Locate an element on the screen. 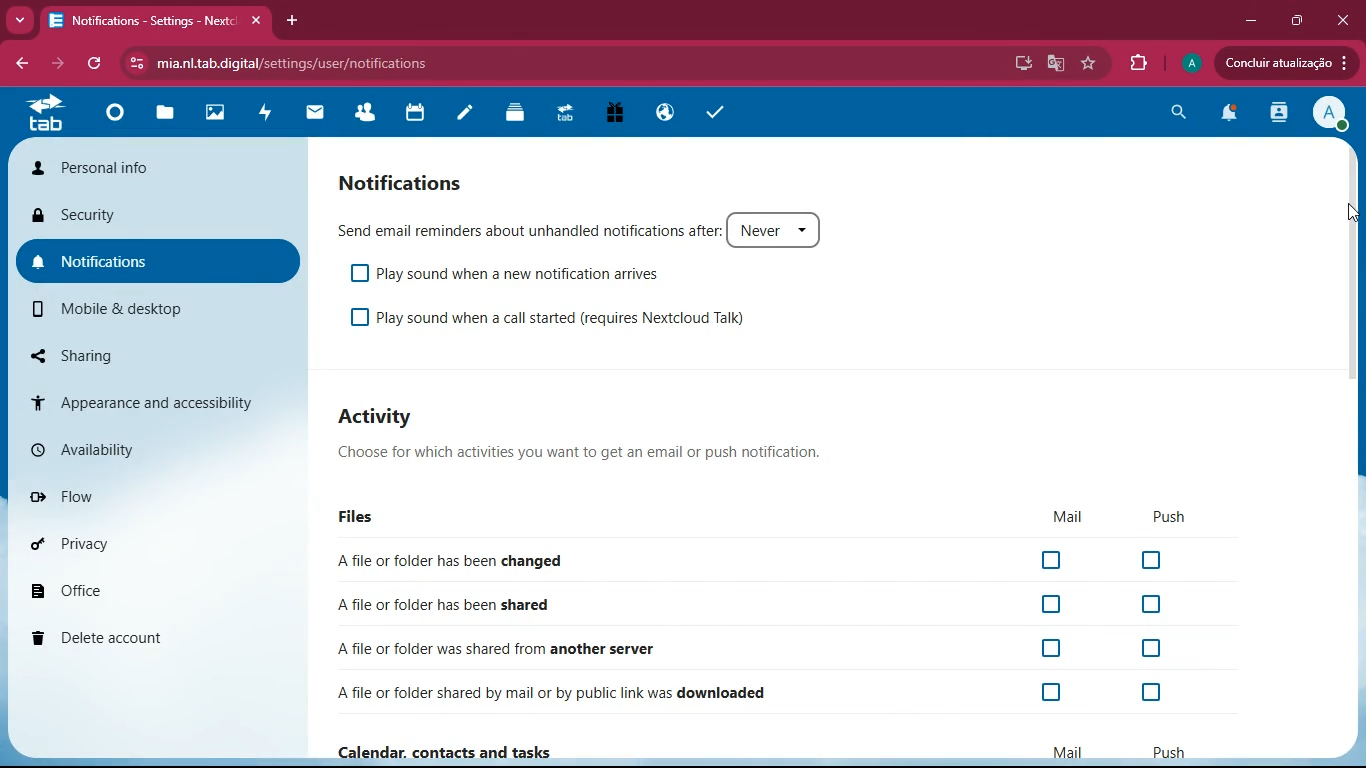 The image size is (1366, 768). files is located at coordinates (168, 116).